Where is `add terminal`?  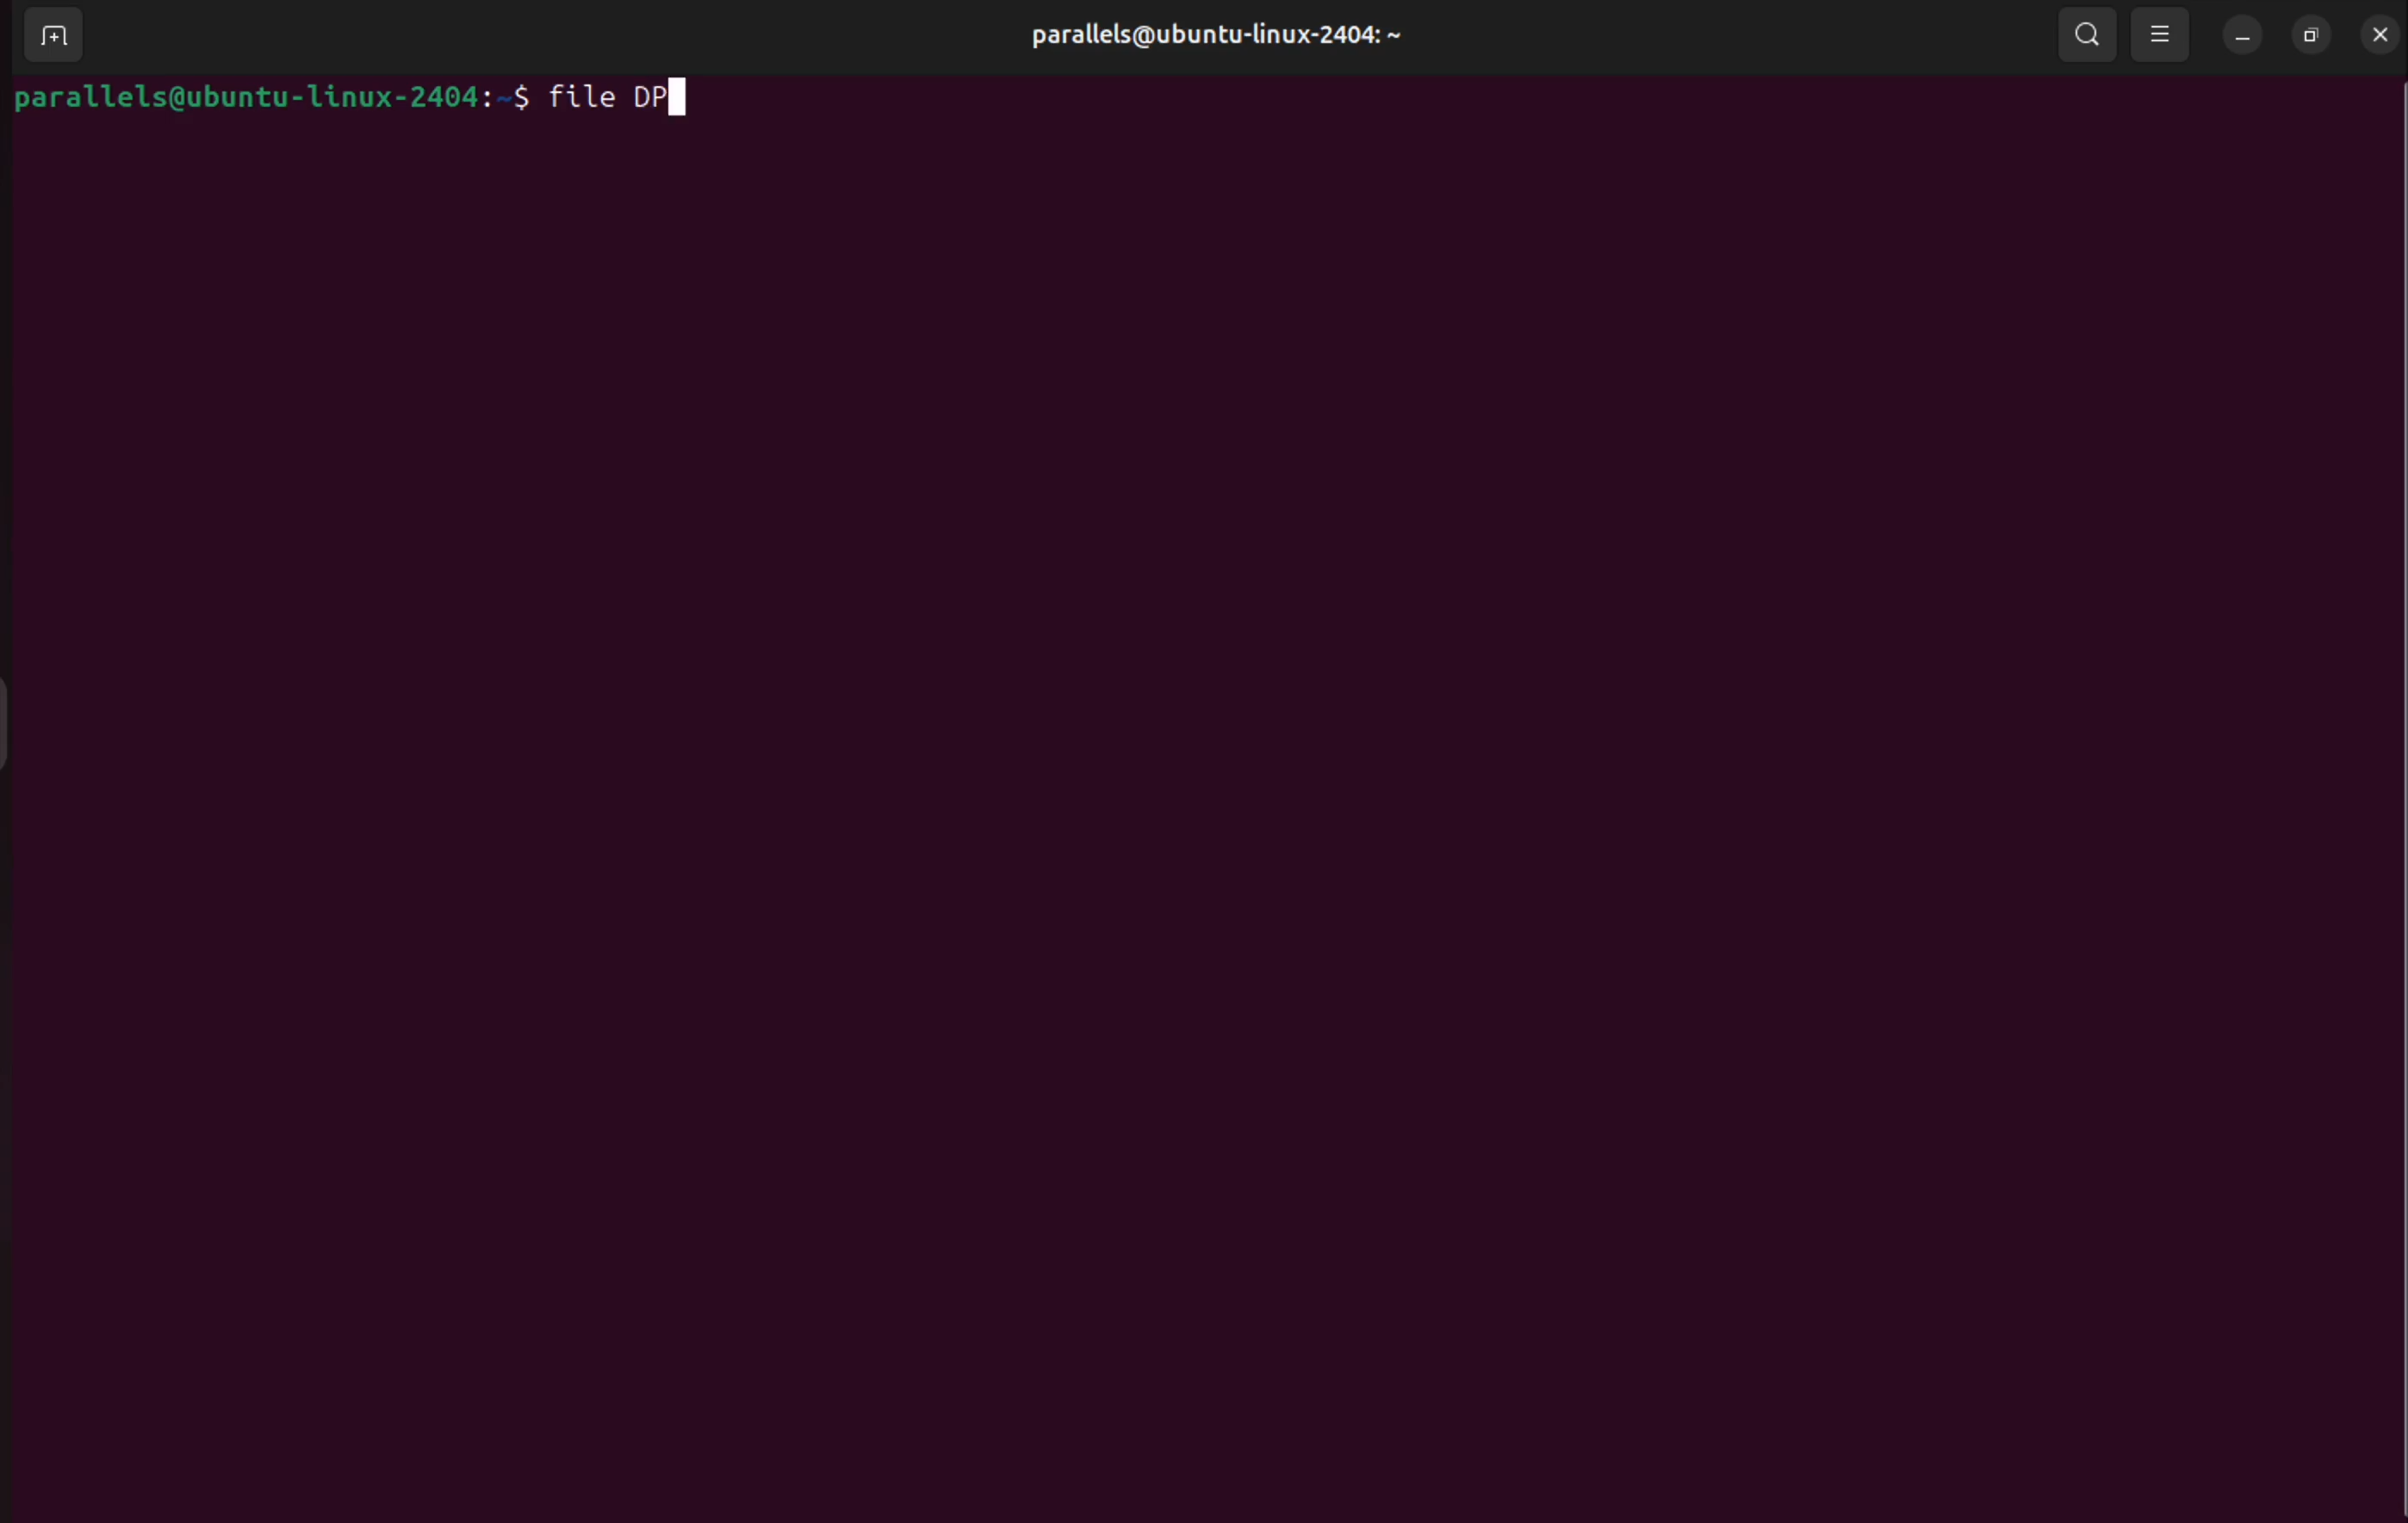
add terminal is located at coordinates (58, 35).